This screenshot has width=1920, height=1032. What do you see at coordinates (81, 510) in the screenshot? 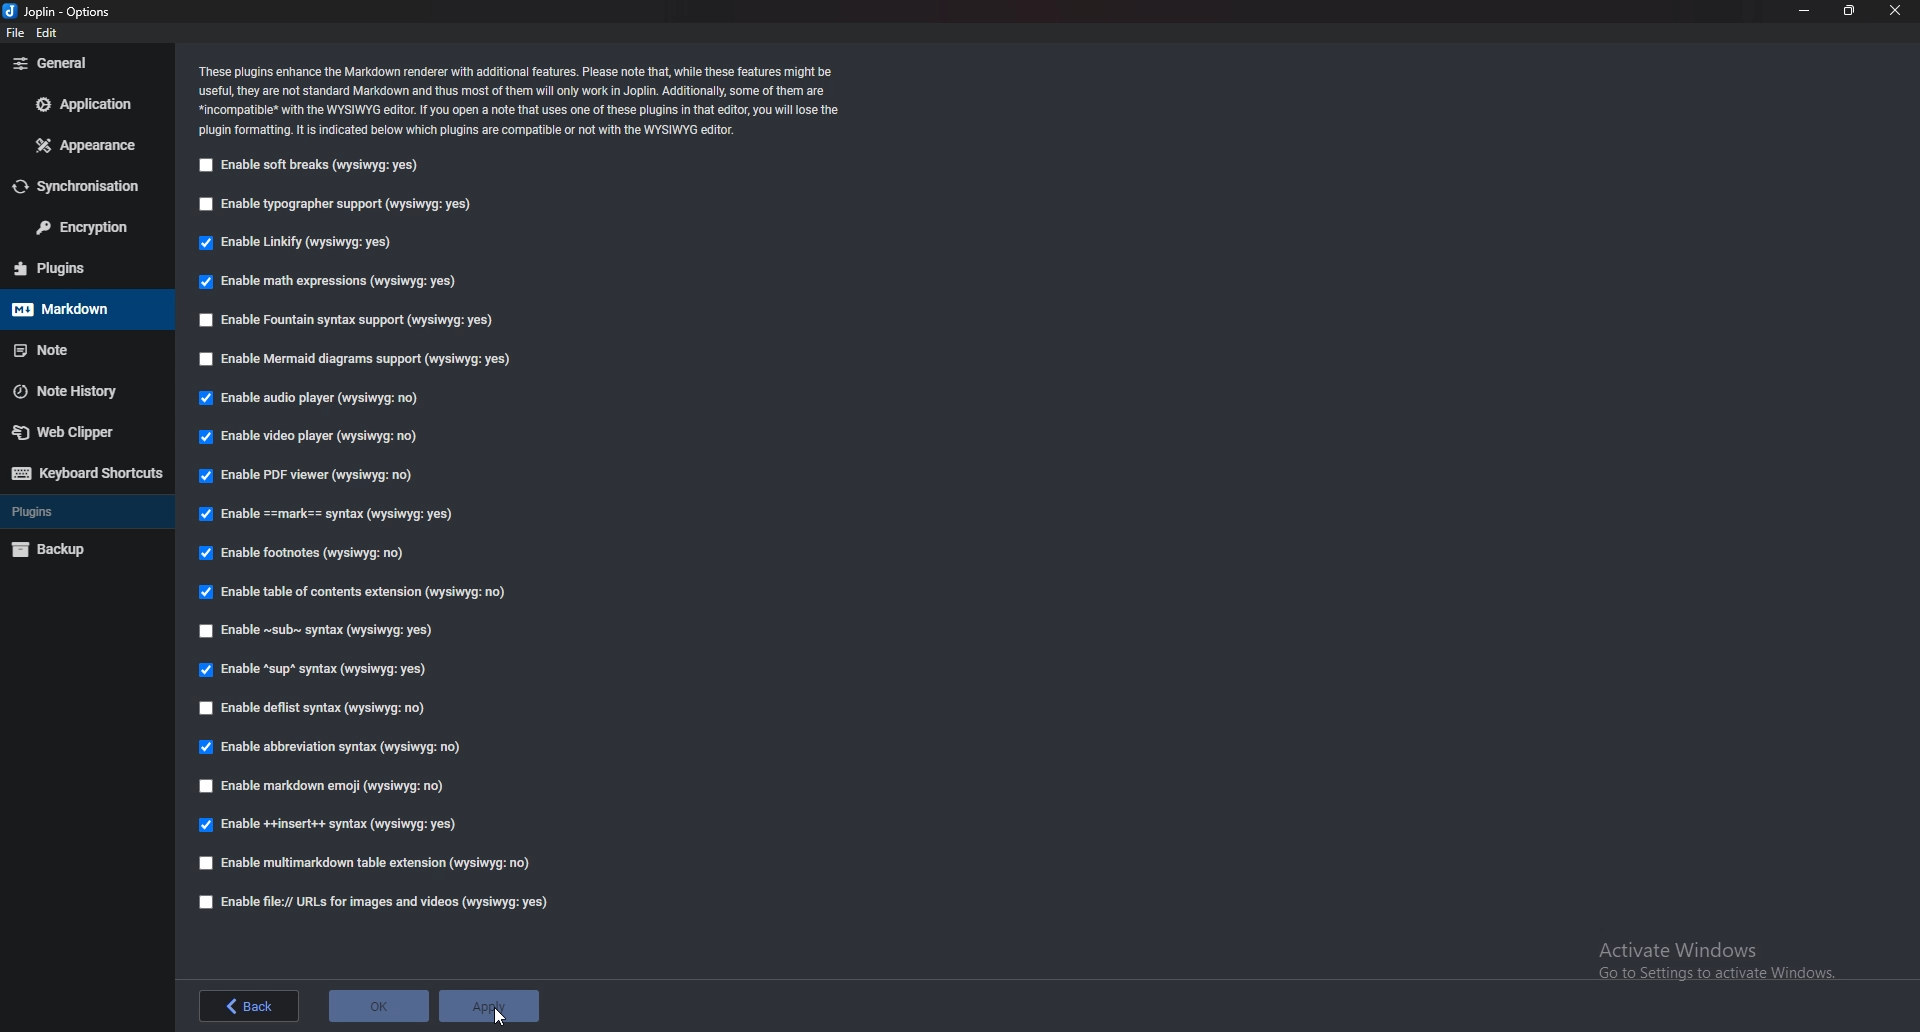
I see `Plugins` at bounding box center [81, 510].